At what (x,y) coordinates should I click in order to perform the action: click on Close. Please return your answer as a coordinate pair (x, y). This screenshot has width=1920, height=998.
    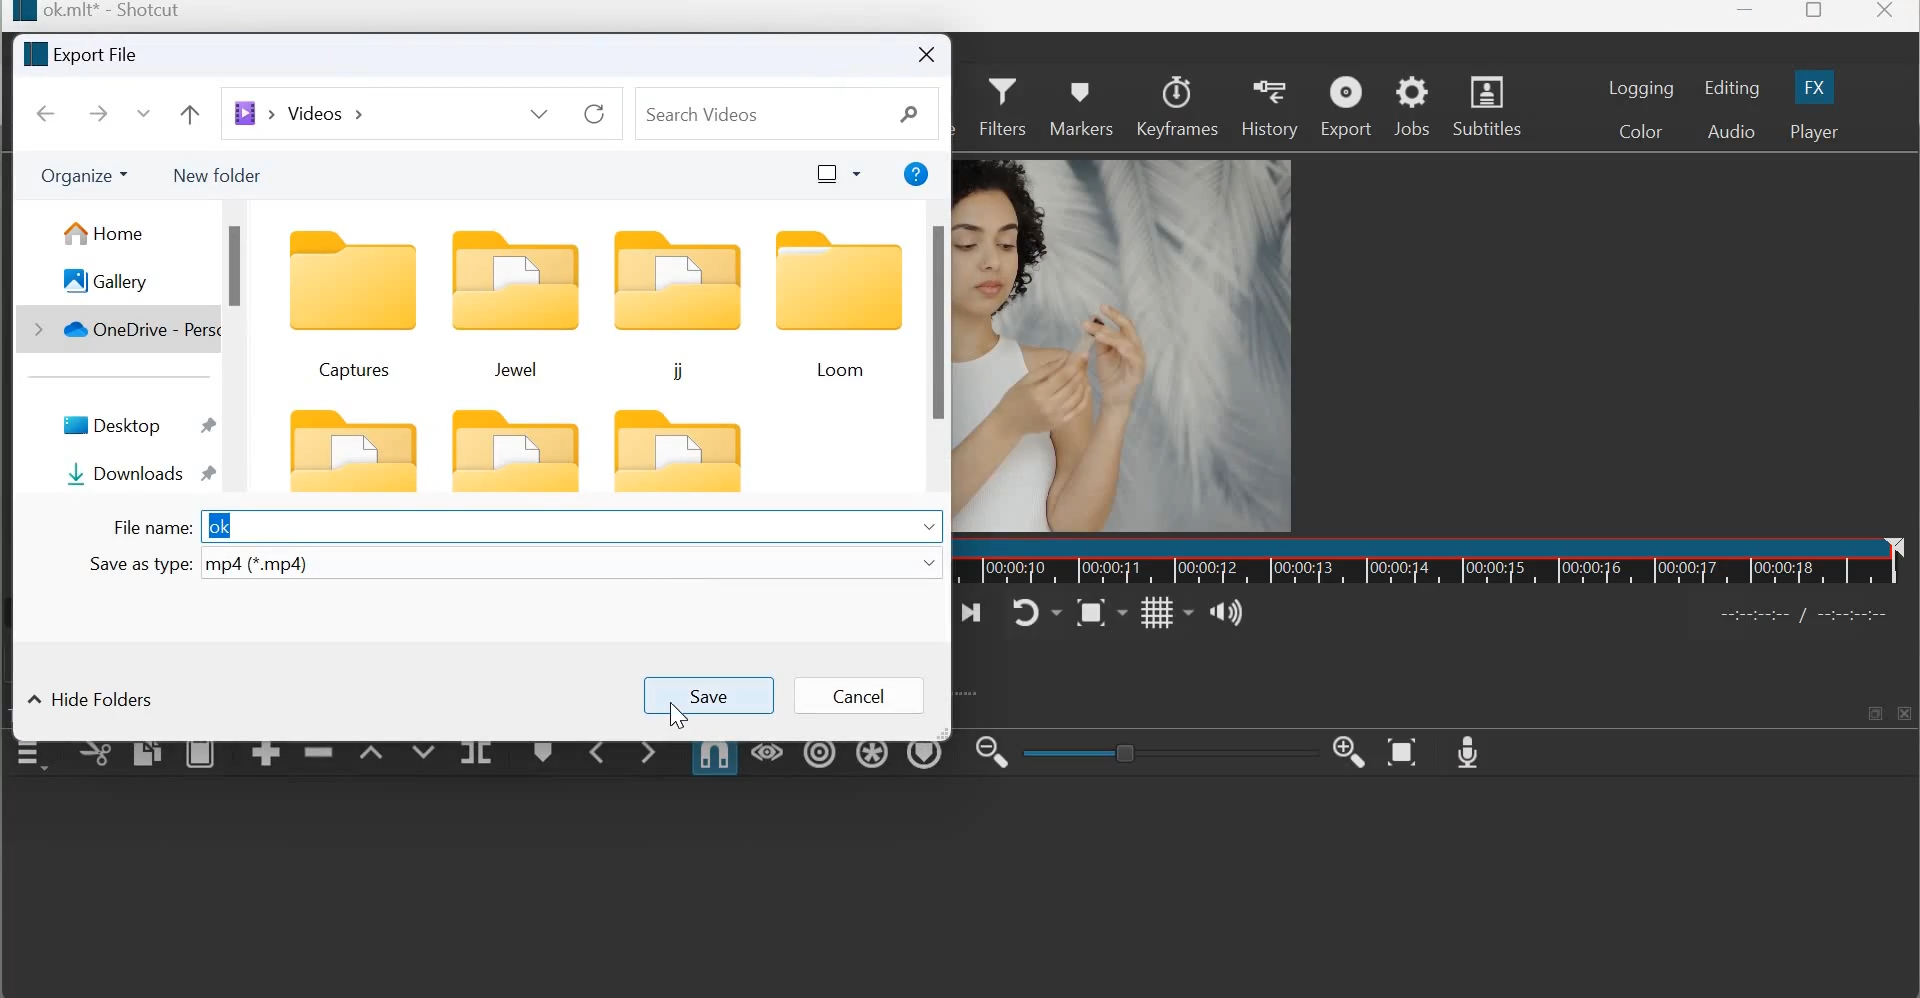
    Looking at the image, I should click on (924, 55).